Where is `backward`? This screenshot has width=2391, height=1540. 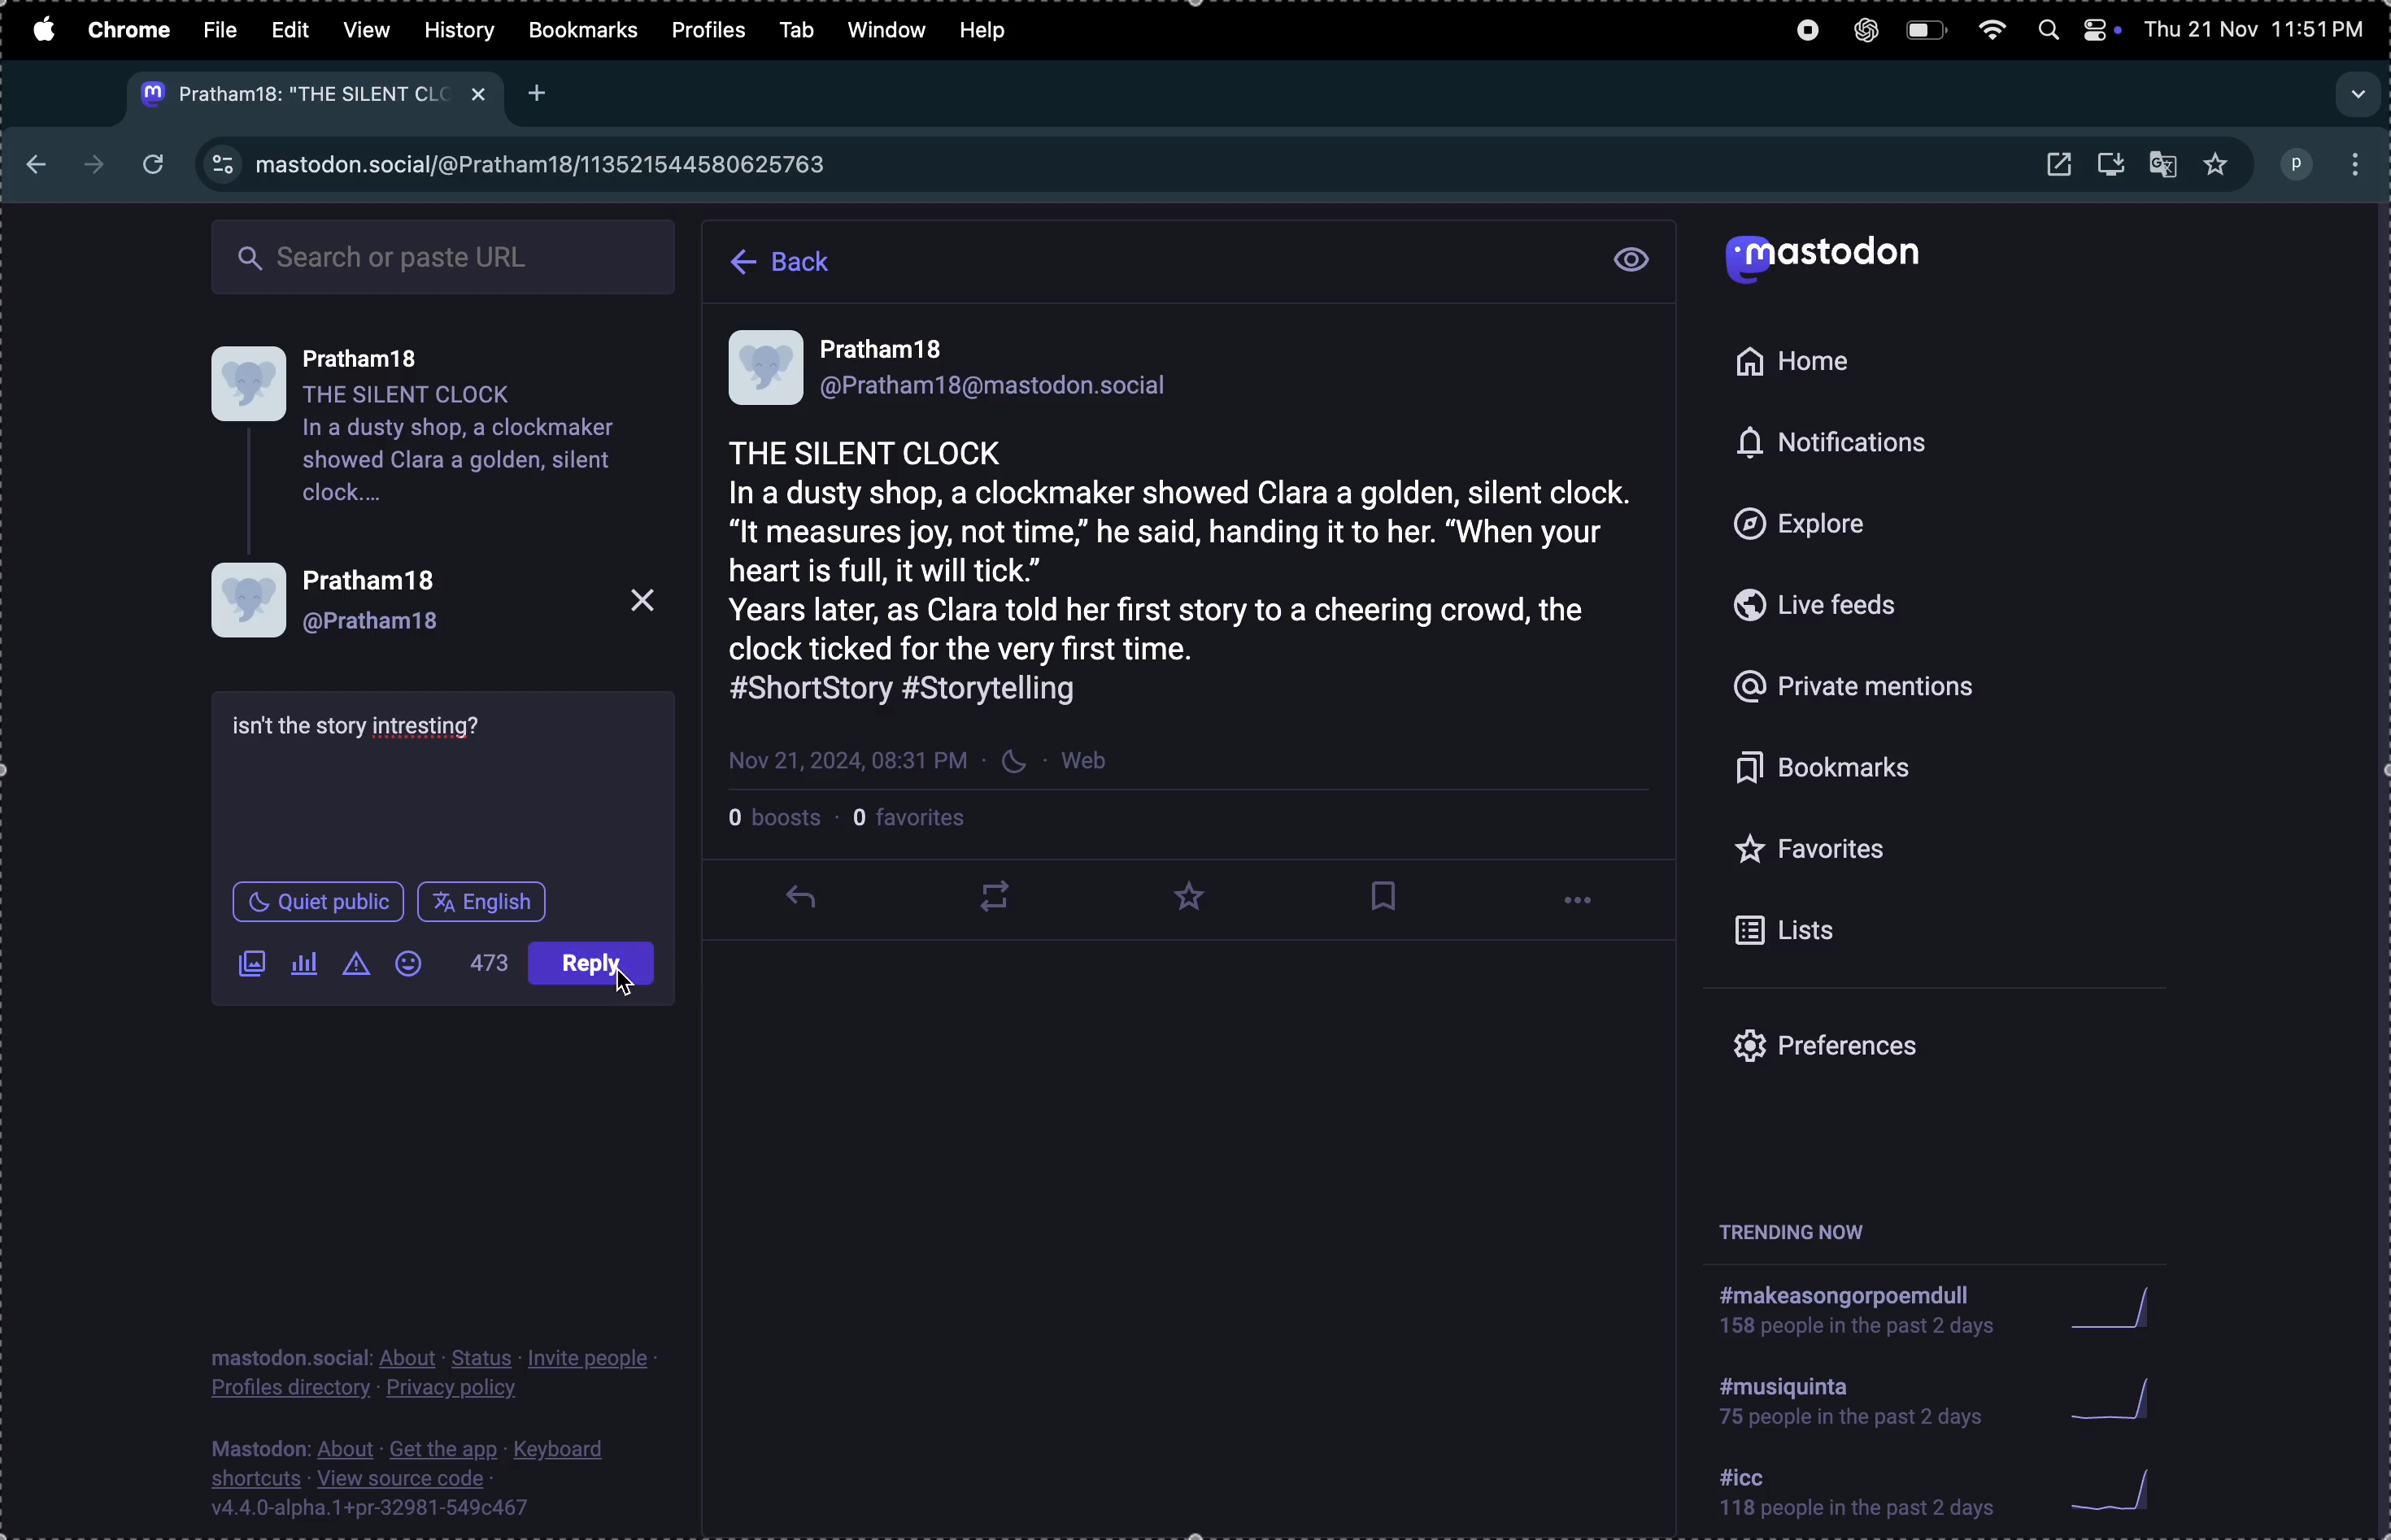
backward is located at coordinates (30, 156).